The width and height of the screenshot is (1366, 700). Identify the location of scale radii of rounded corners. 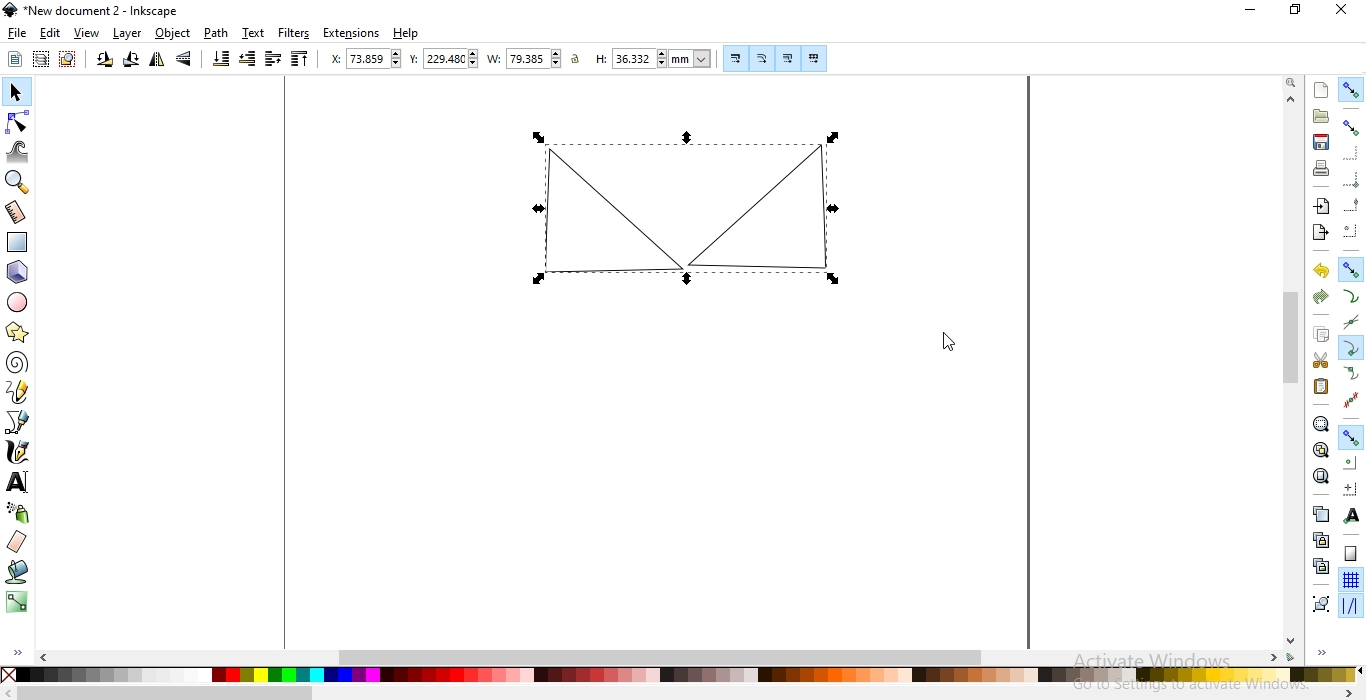
(762, 58).